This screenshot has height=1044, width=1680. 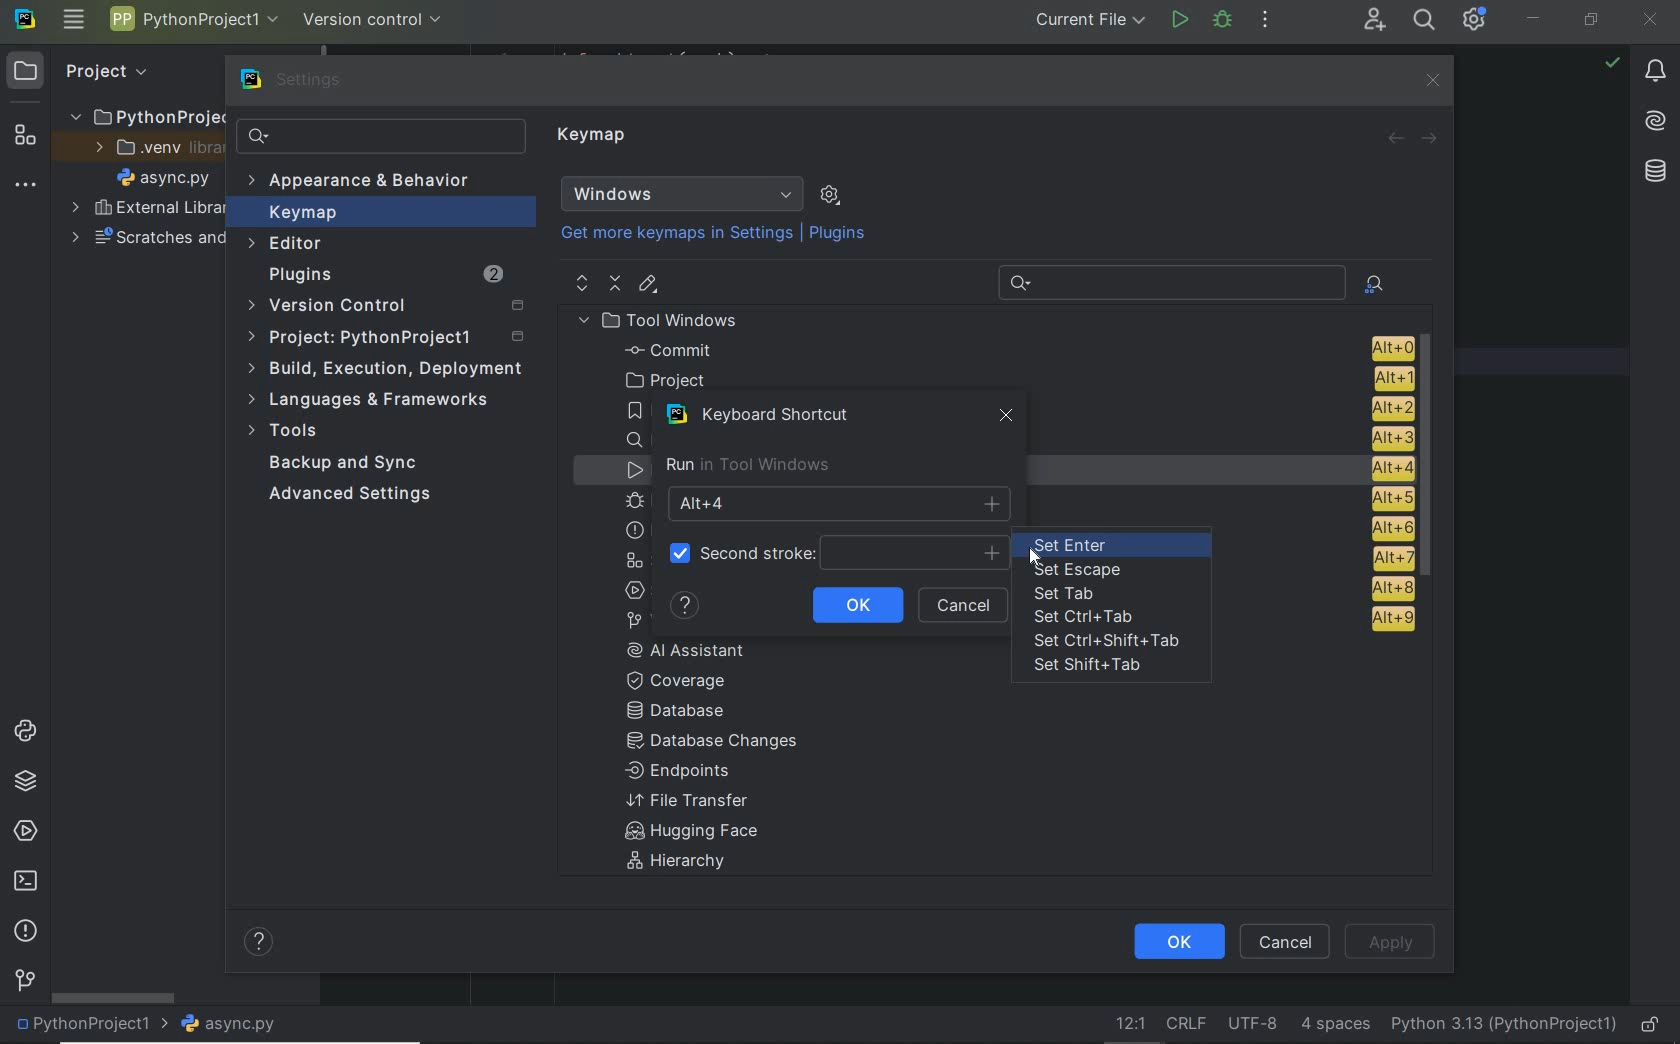 I want to click on search settings, so click(x=381, y=136).